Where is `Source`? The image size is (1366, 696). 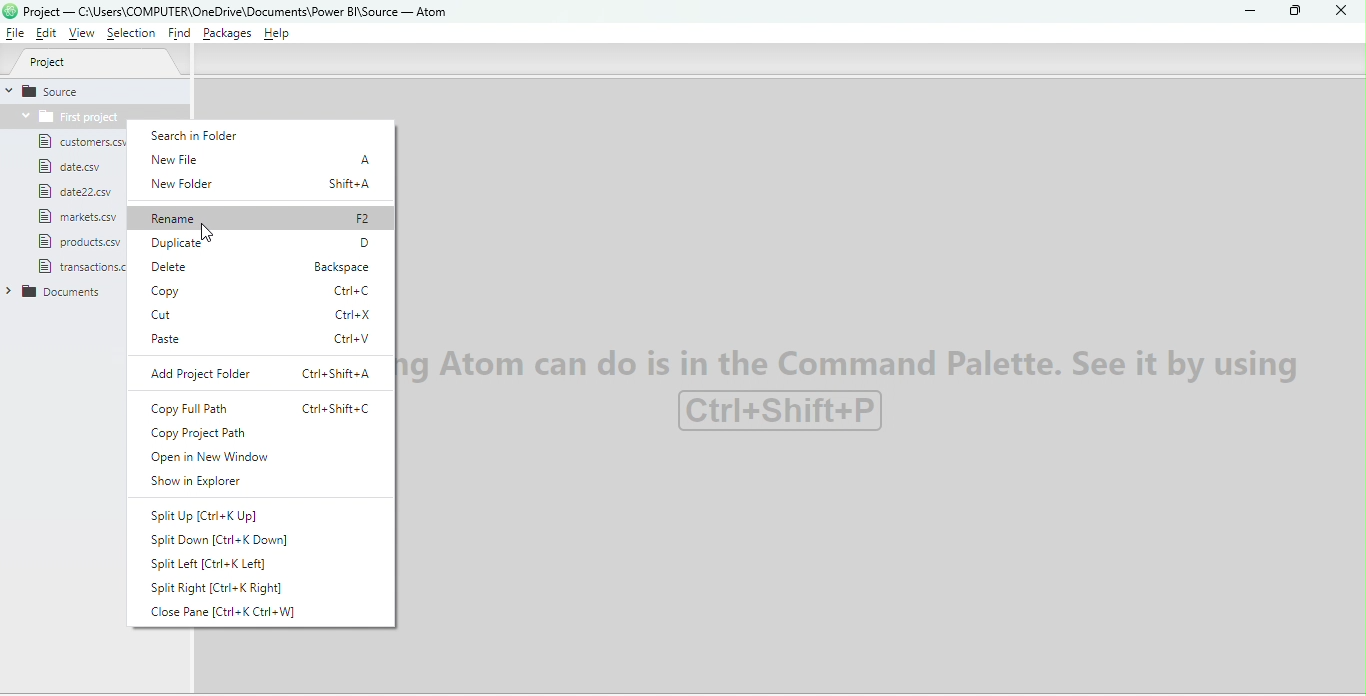 Source is located at coordinates (95, 90).